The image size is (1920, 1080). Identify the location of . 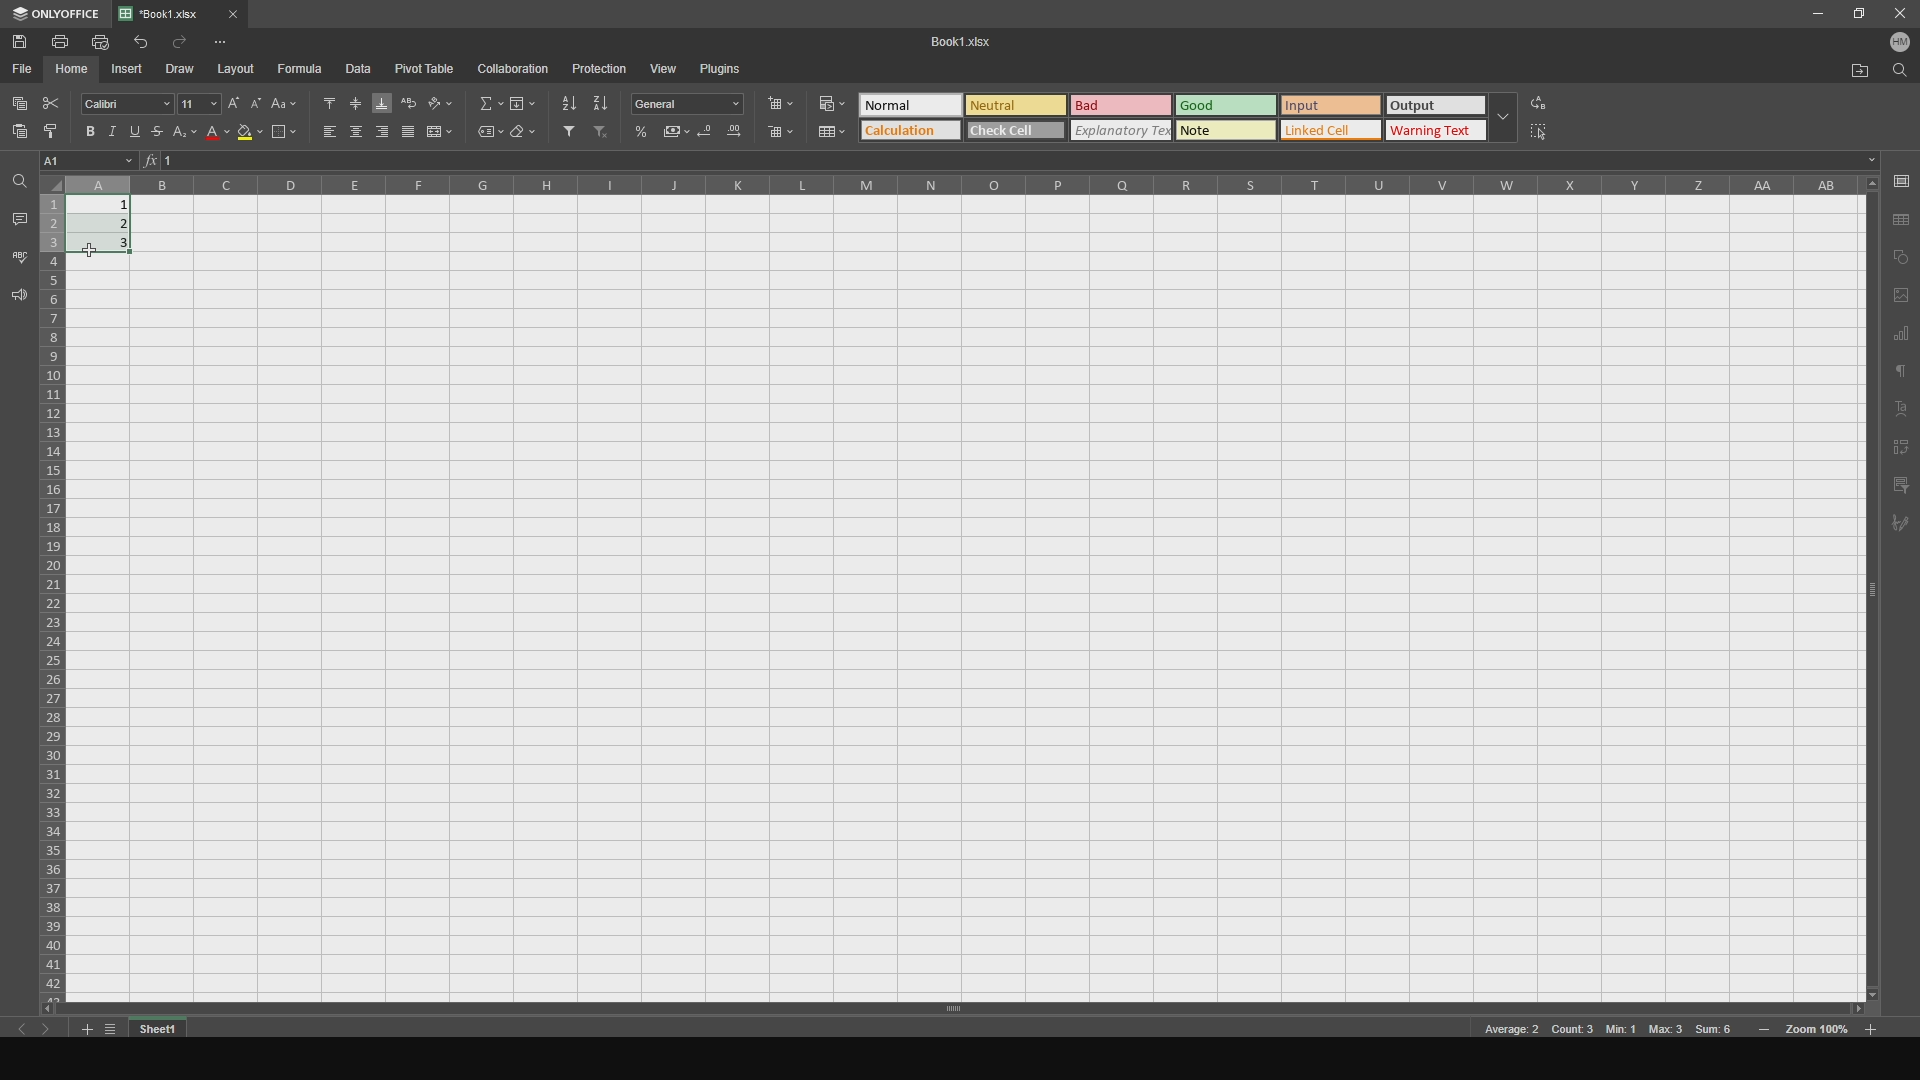
(709, 134).